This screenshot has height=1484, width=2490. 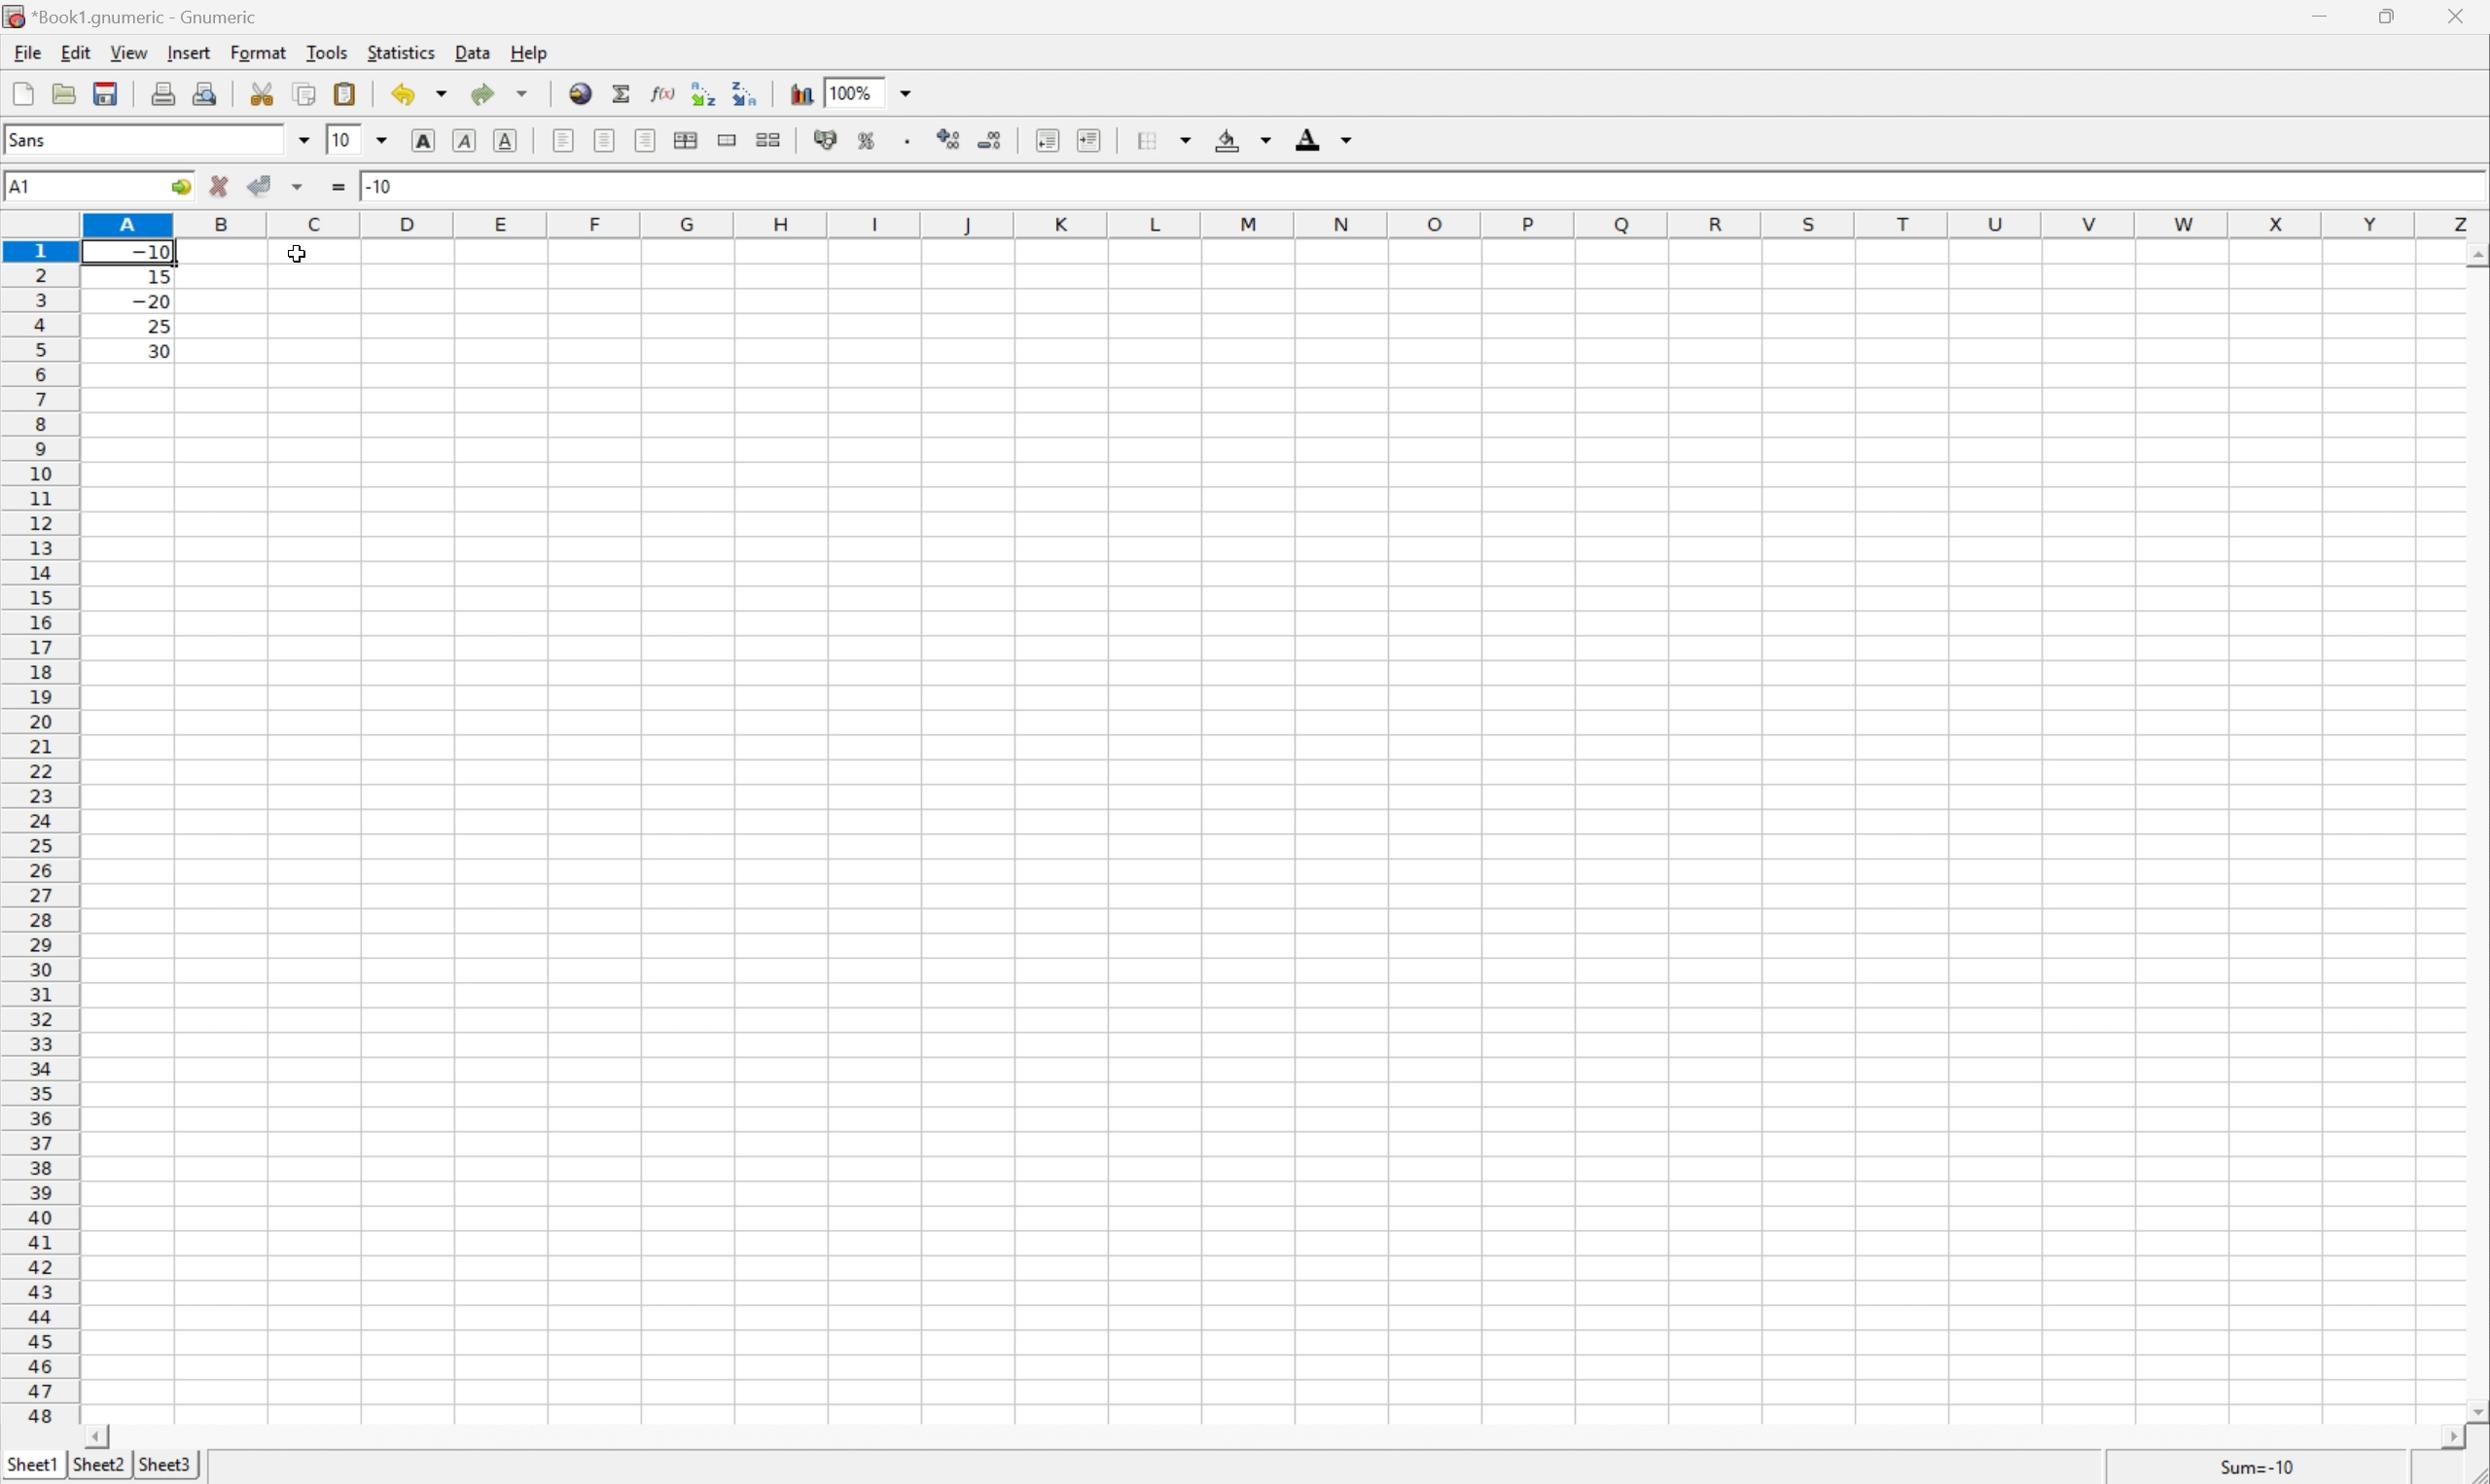 What do you see at coordinates (915, 144) in the screenshot?
I see `Set the format of the selected cells to include a thousands separator` at bounding box center [915, 144].